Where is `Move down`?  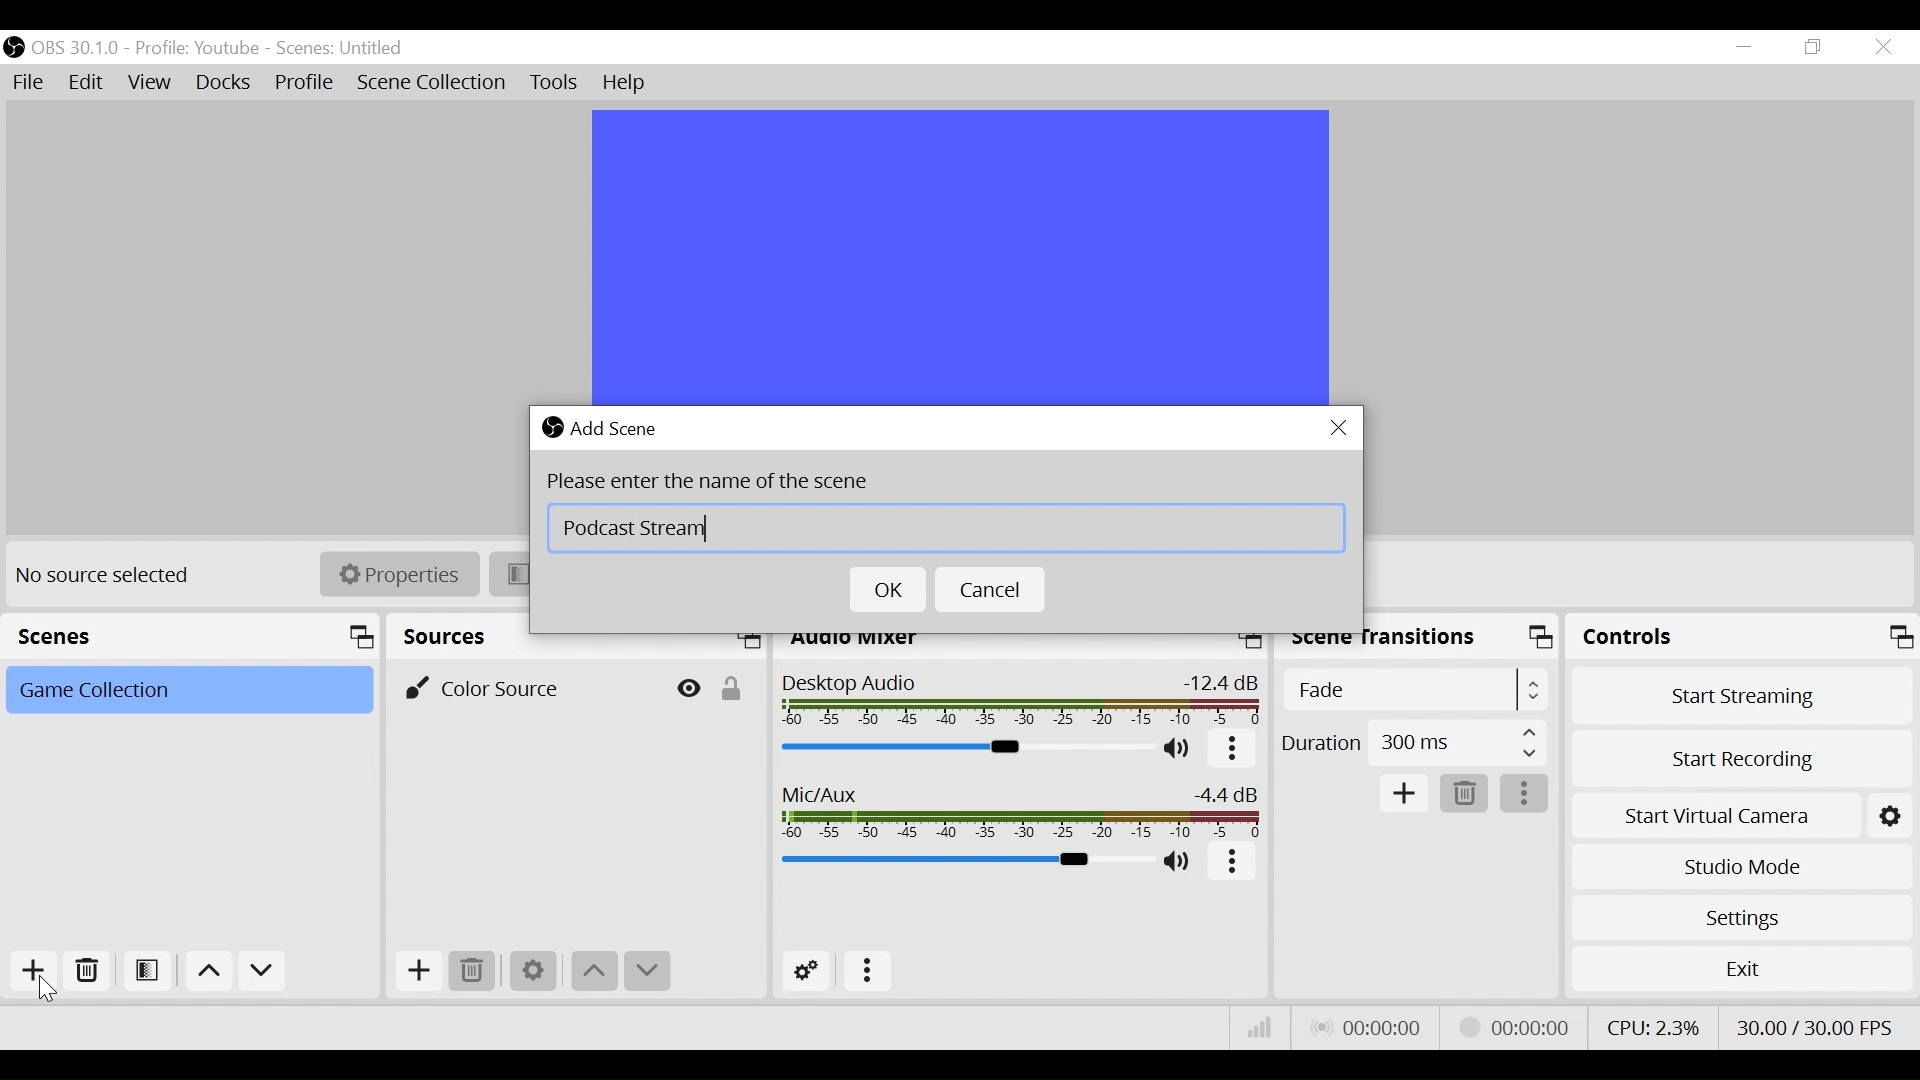
Move down is located at coordinates (261, 971).